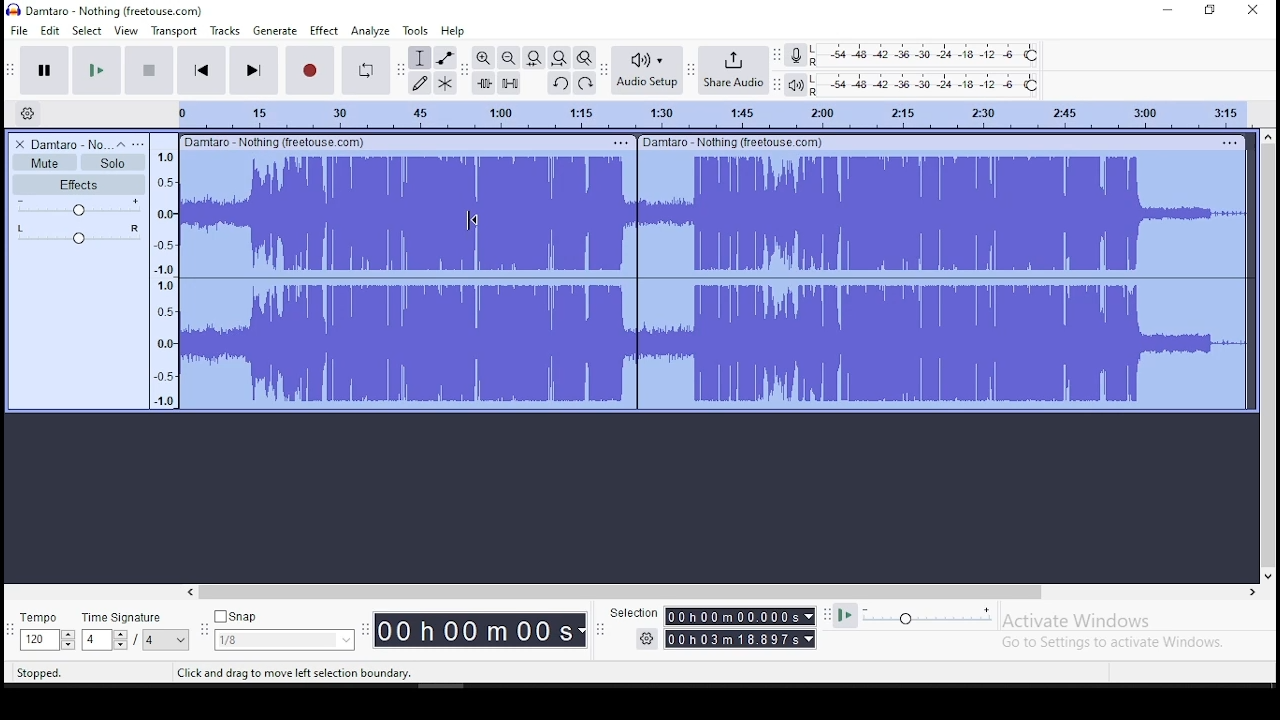 This screenshot has width=1280, height=720. What do you see at coordinates (645, 639) in the screenshot?
I see `settings` at bounding box center [645, 639].